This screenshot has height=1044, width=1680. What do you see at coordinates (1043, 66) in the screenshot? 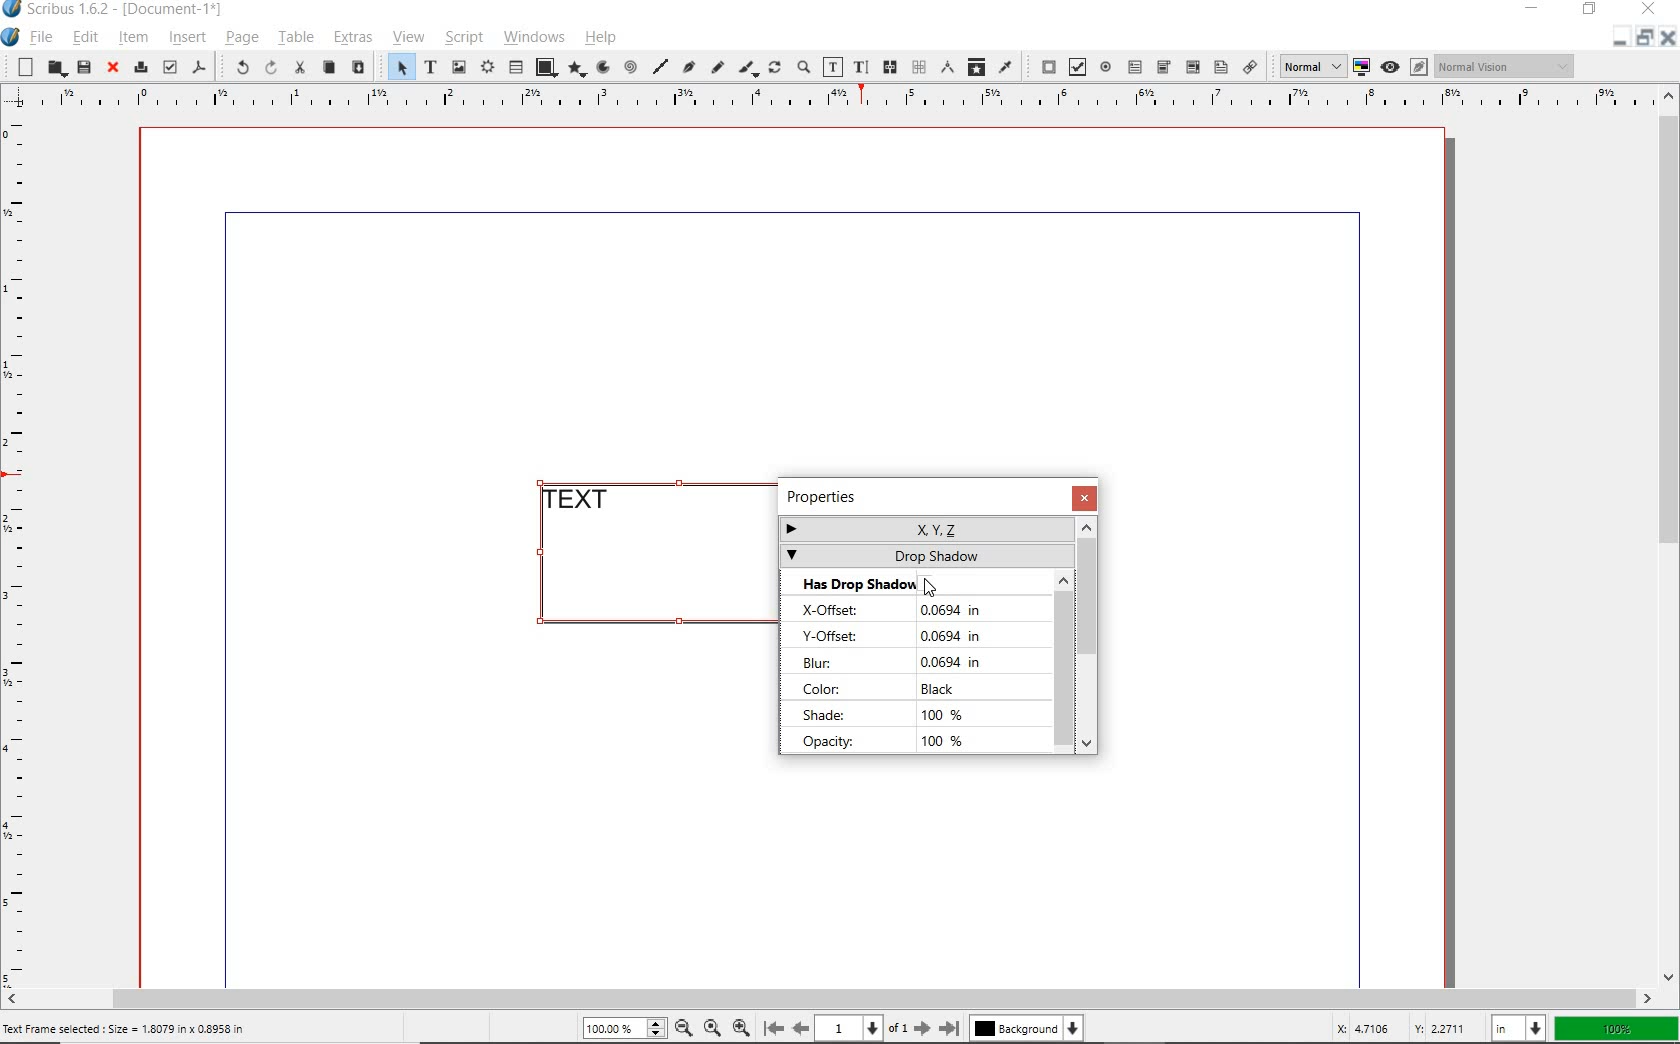
I see `pdf push button` at bounding box center [1043, 66].